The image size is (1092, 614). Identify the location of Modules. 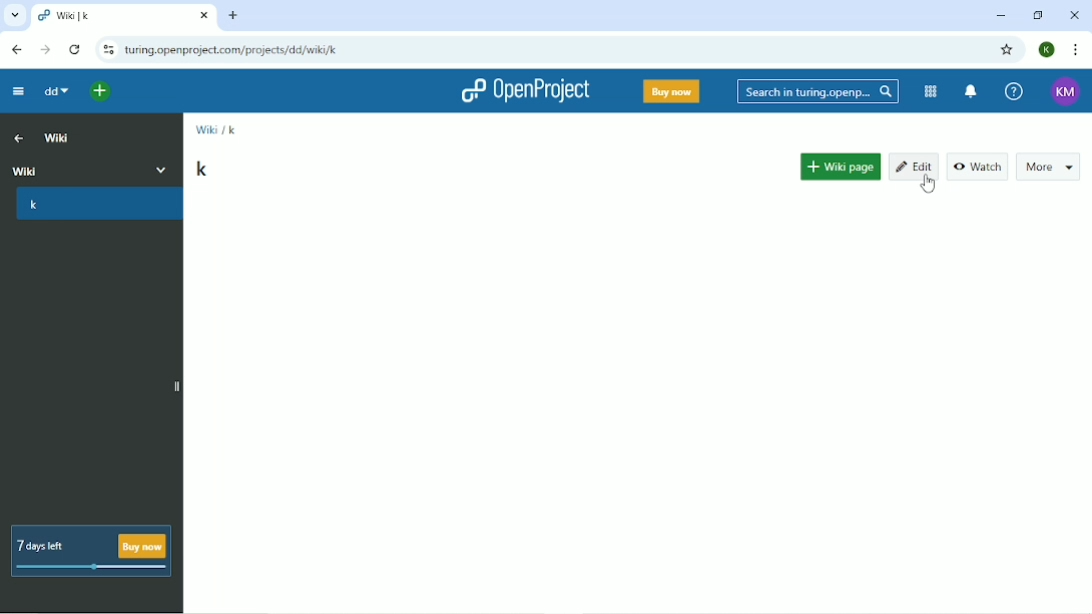
(931, 92).